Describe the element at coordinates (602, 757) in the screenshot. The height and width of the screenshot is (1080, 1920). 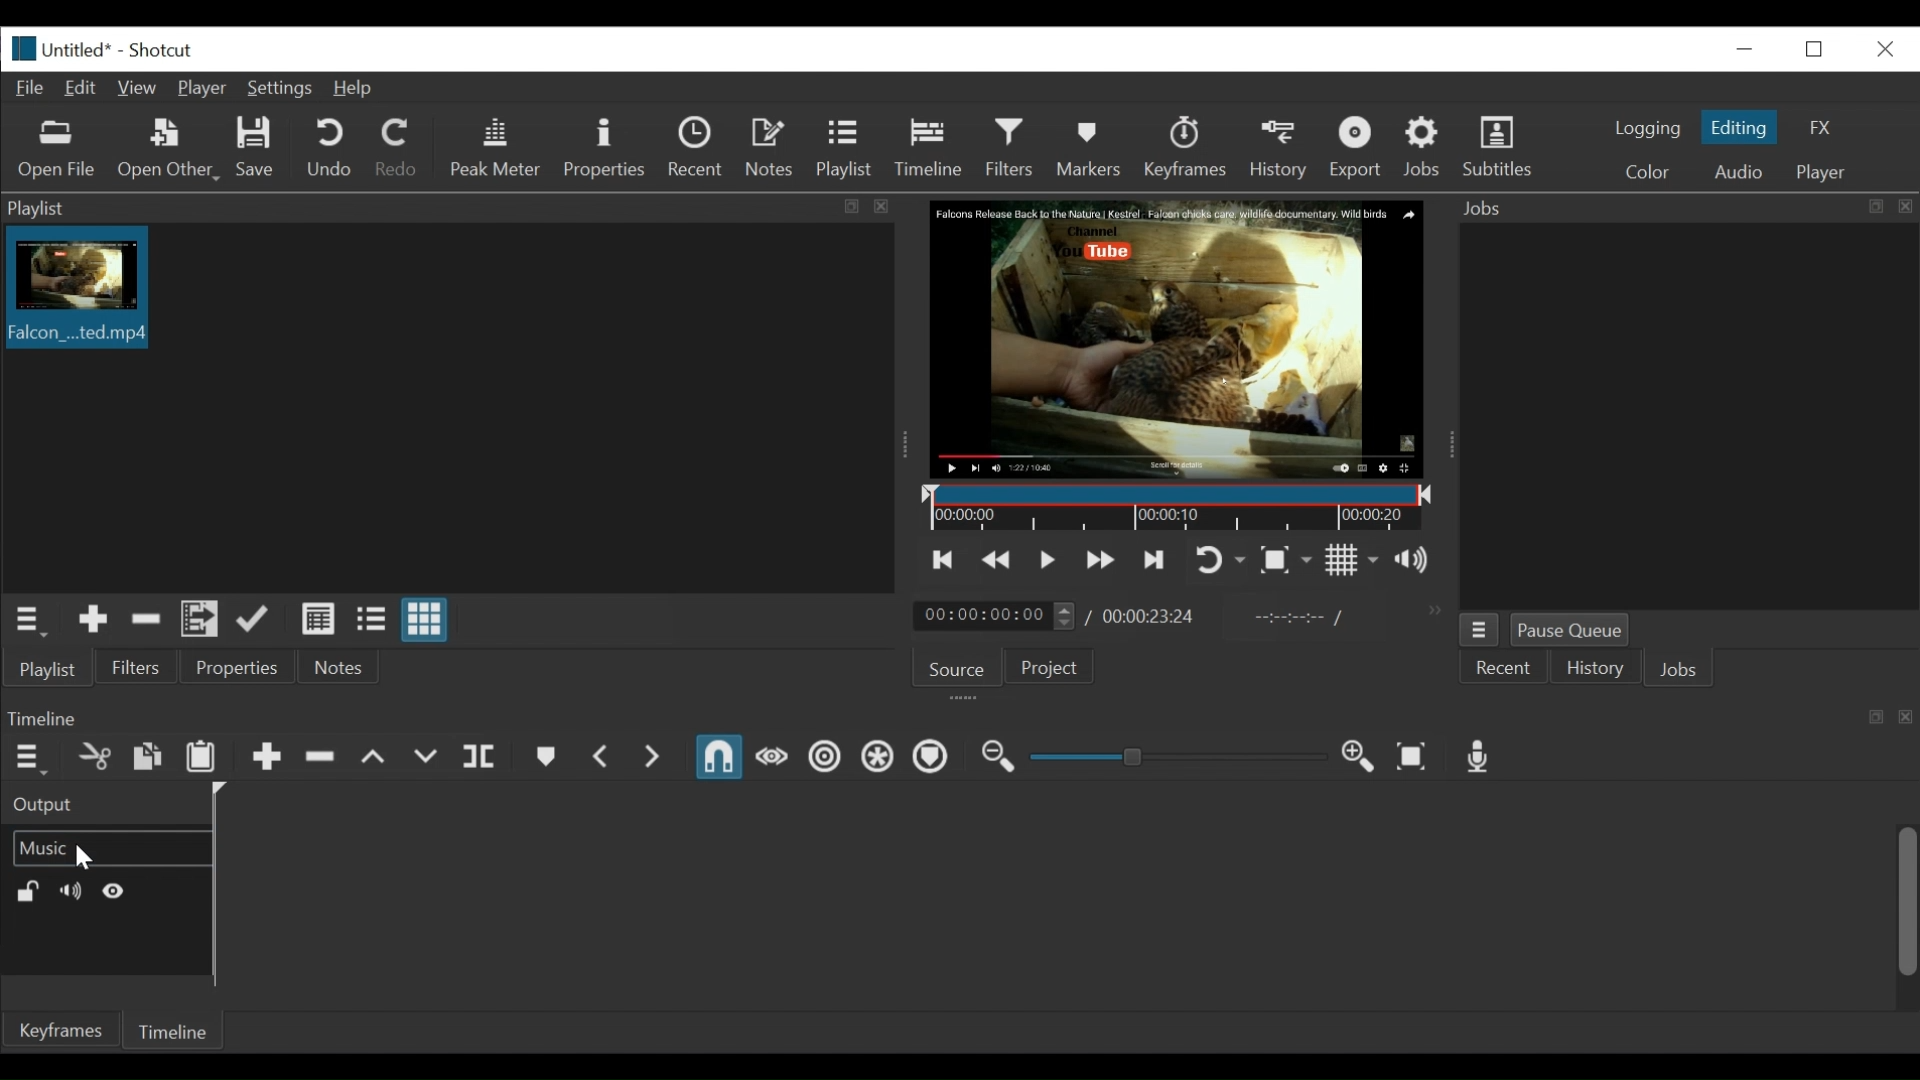
I see `Previous Marker` at that location.